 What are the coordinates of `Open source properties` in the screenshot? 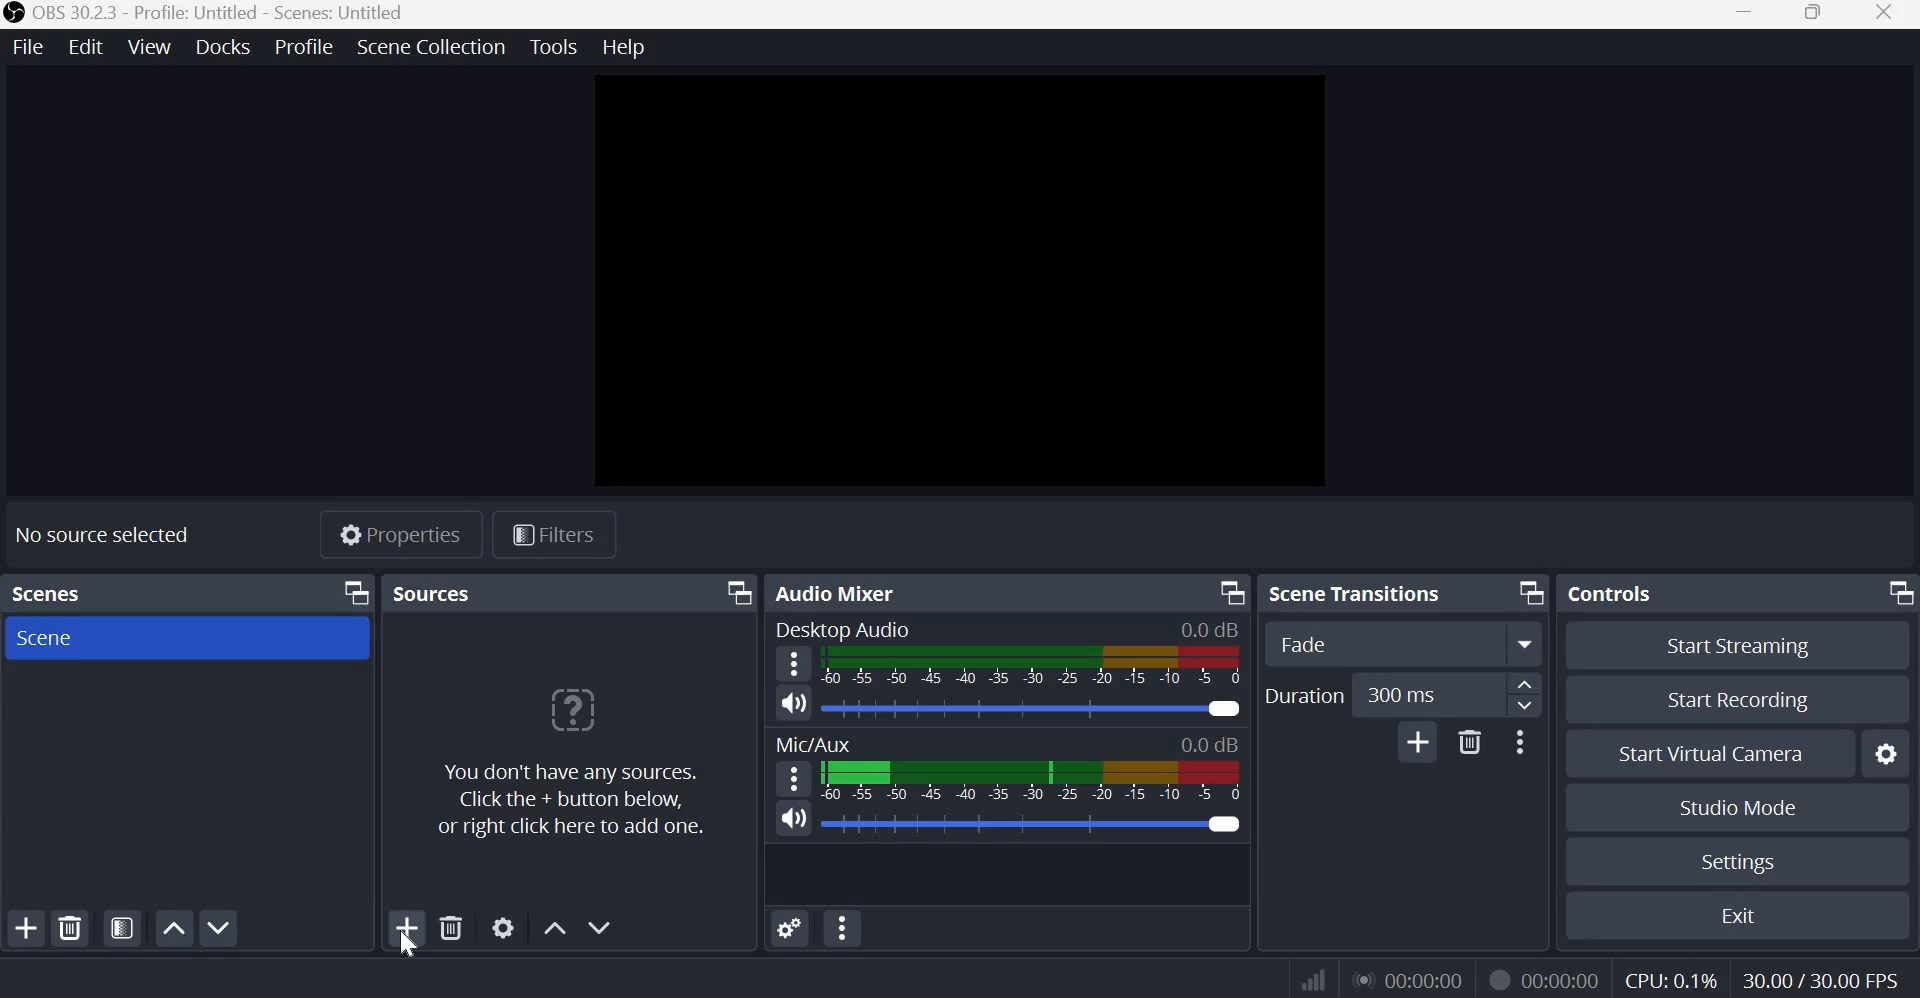 It's located at (503, 927).